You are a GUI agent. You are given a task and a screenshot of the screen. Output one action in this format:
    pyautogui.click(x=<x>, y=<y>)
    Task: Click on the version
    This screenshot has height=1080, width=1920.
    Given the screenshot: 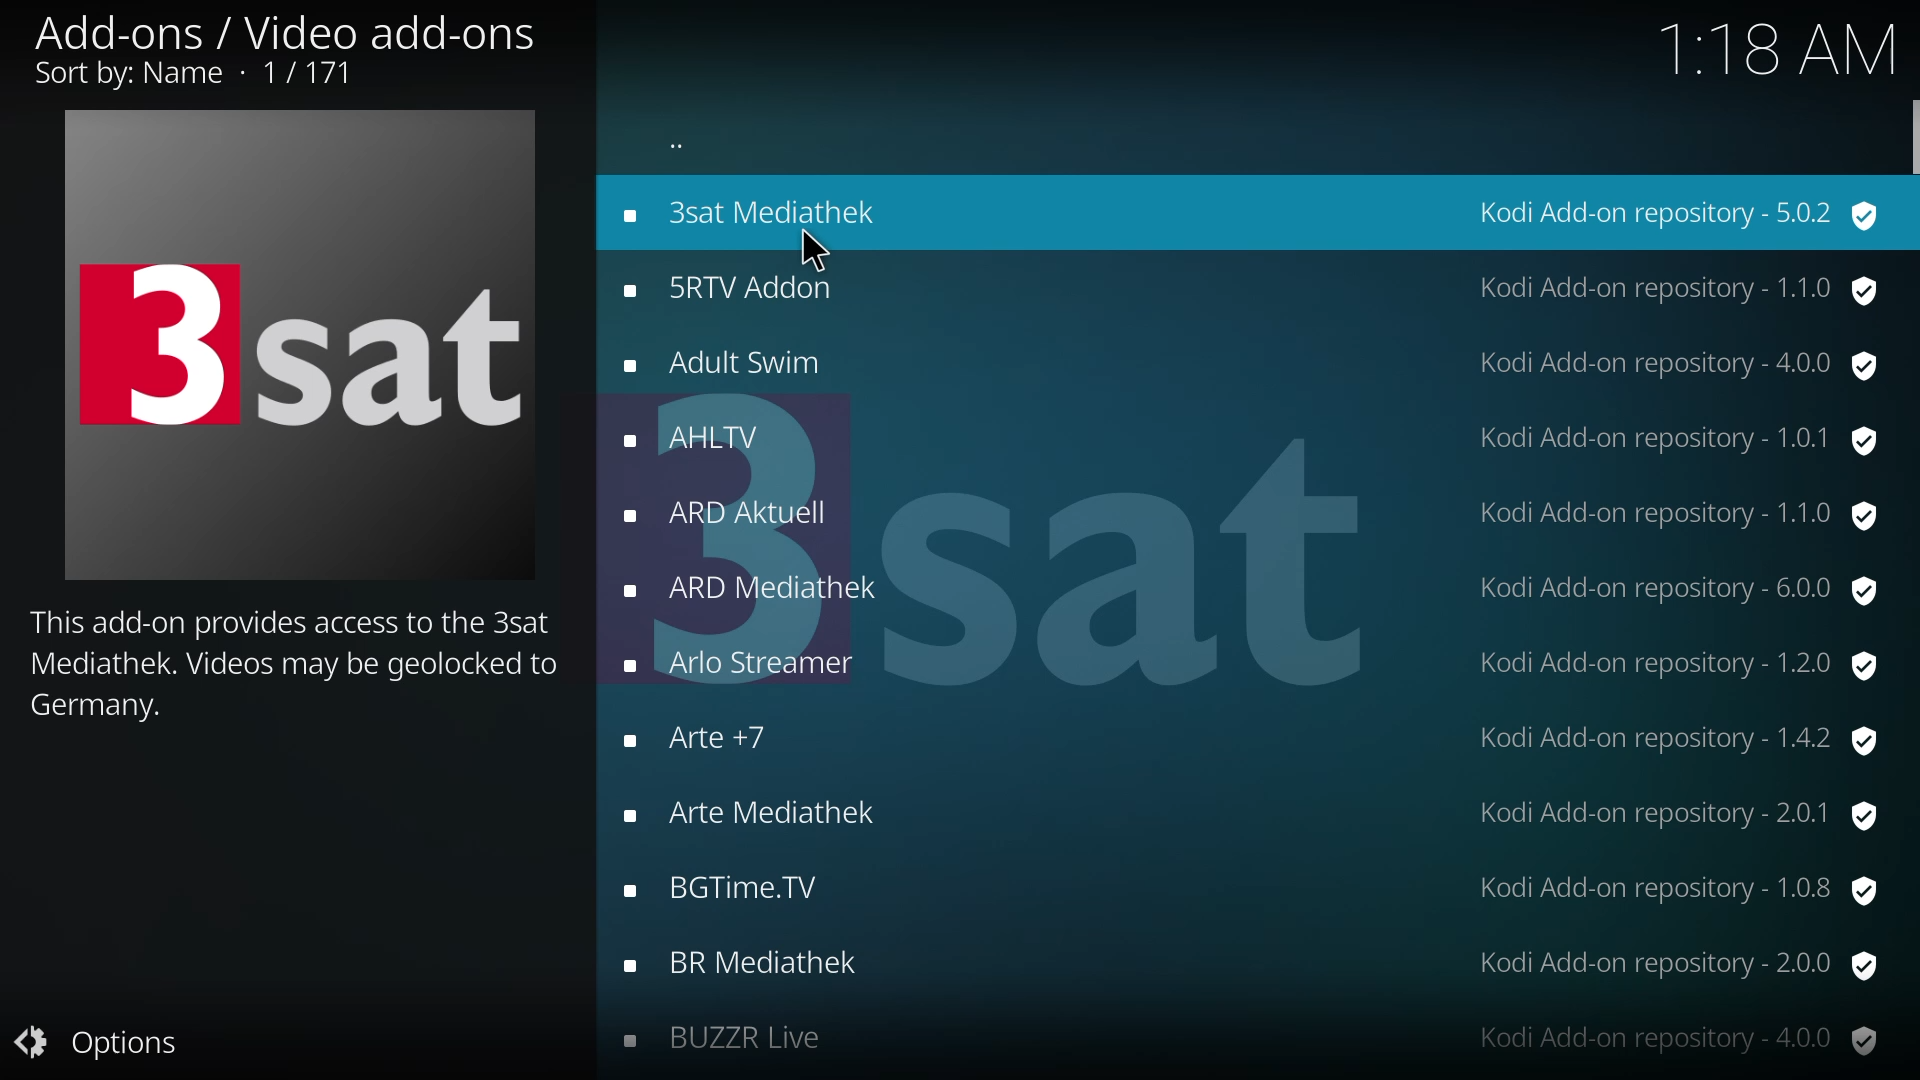 What is the action you would take?
    pyautogui.click(x=1666, y=739)
    